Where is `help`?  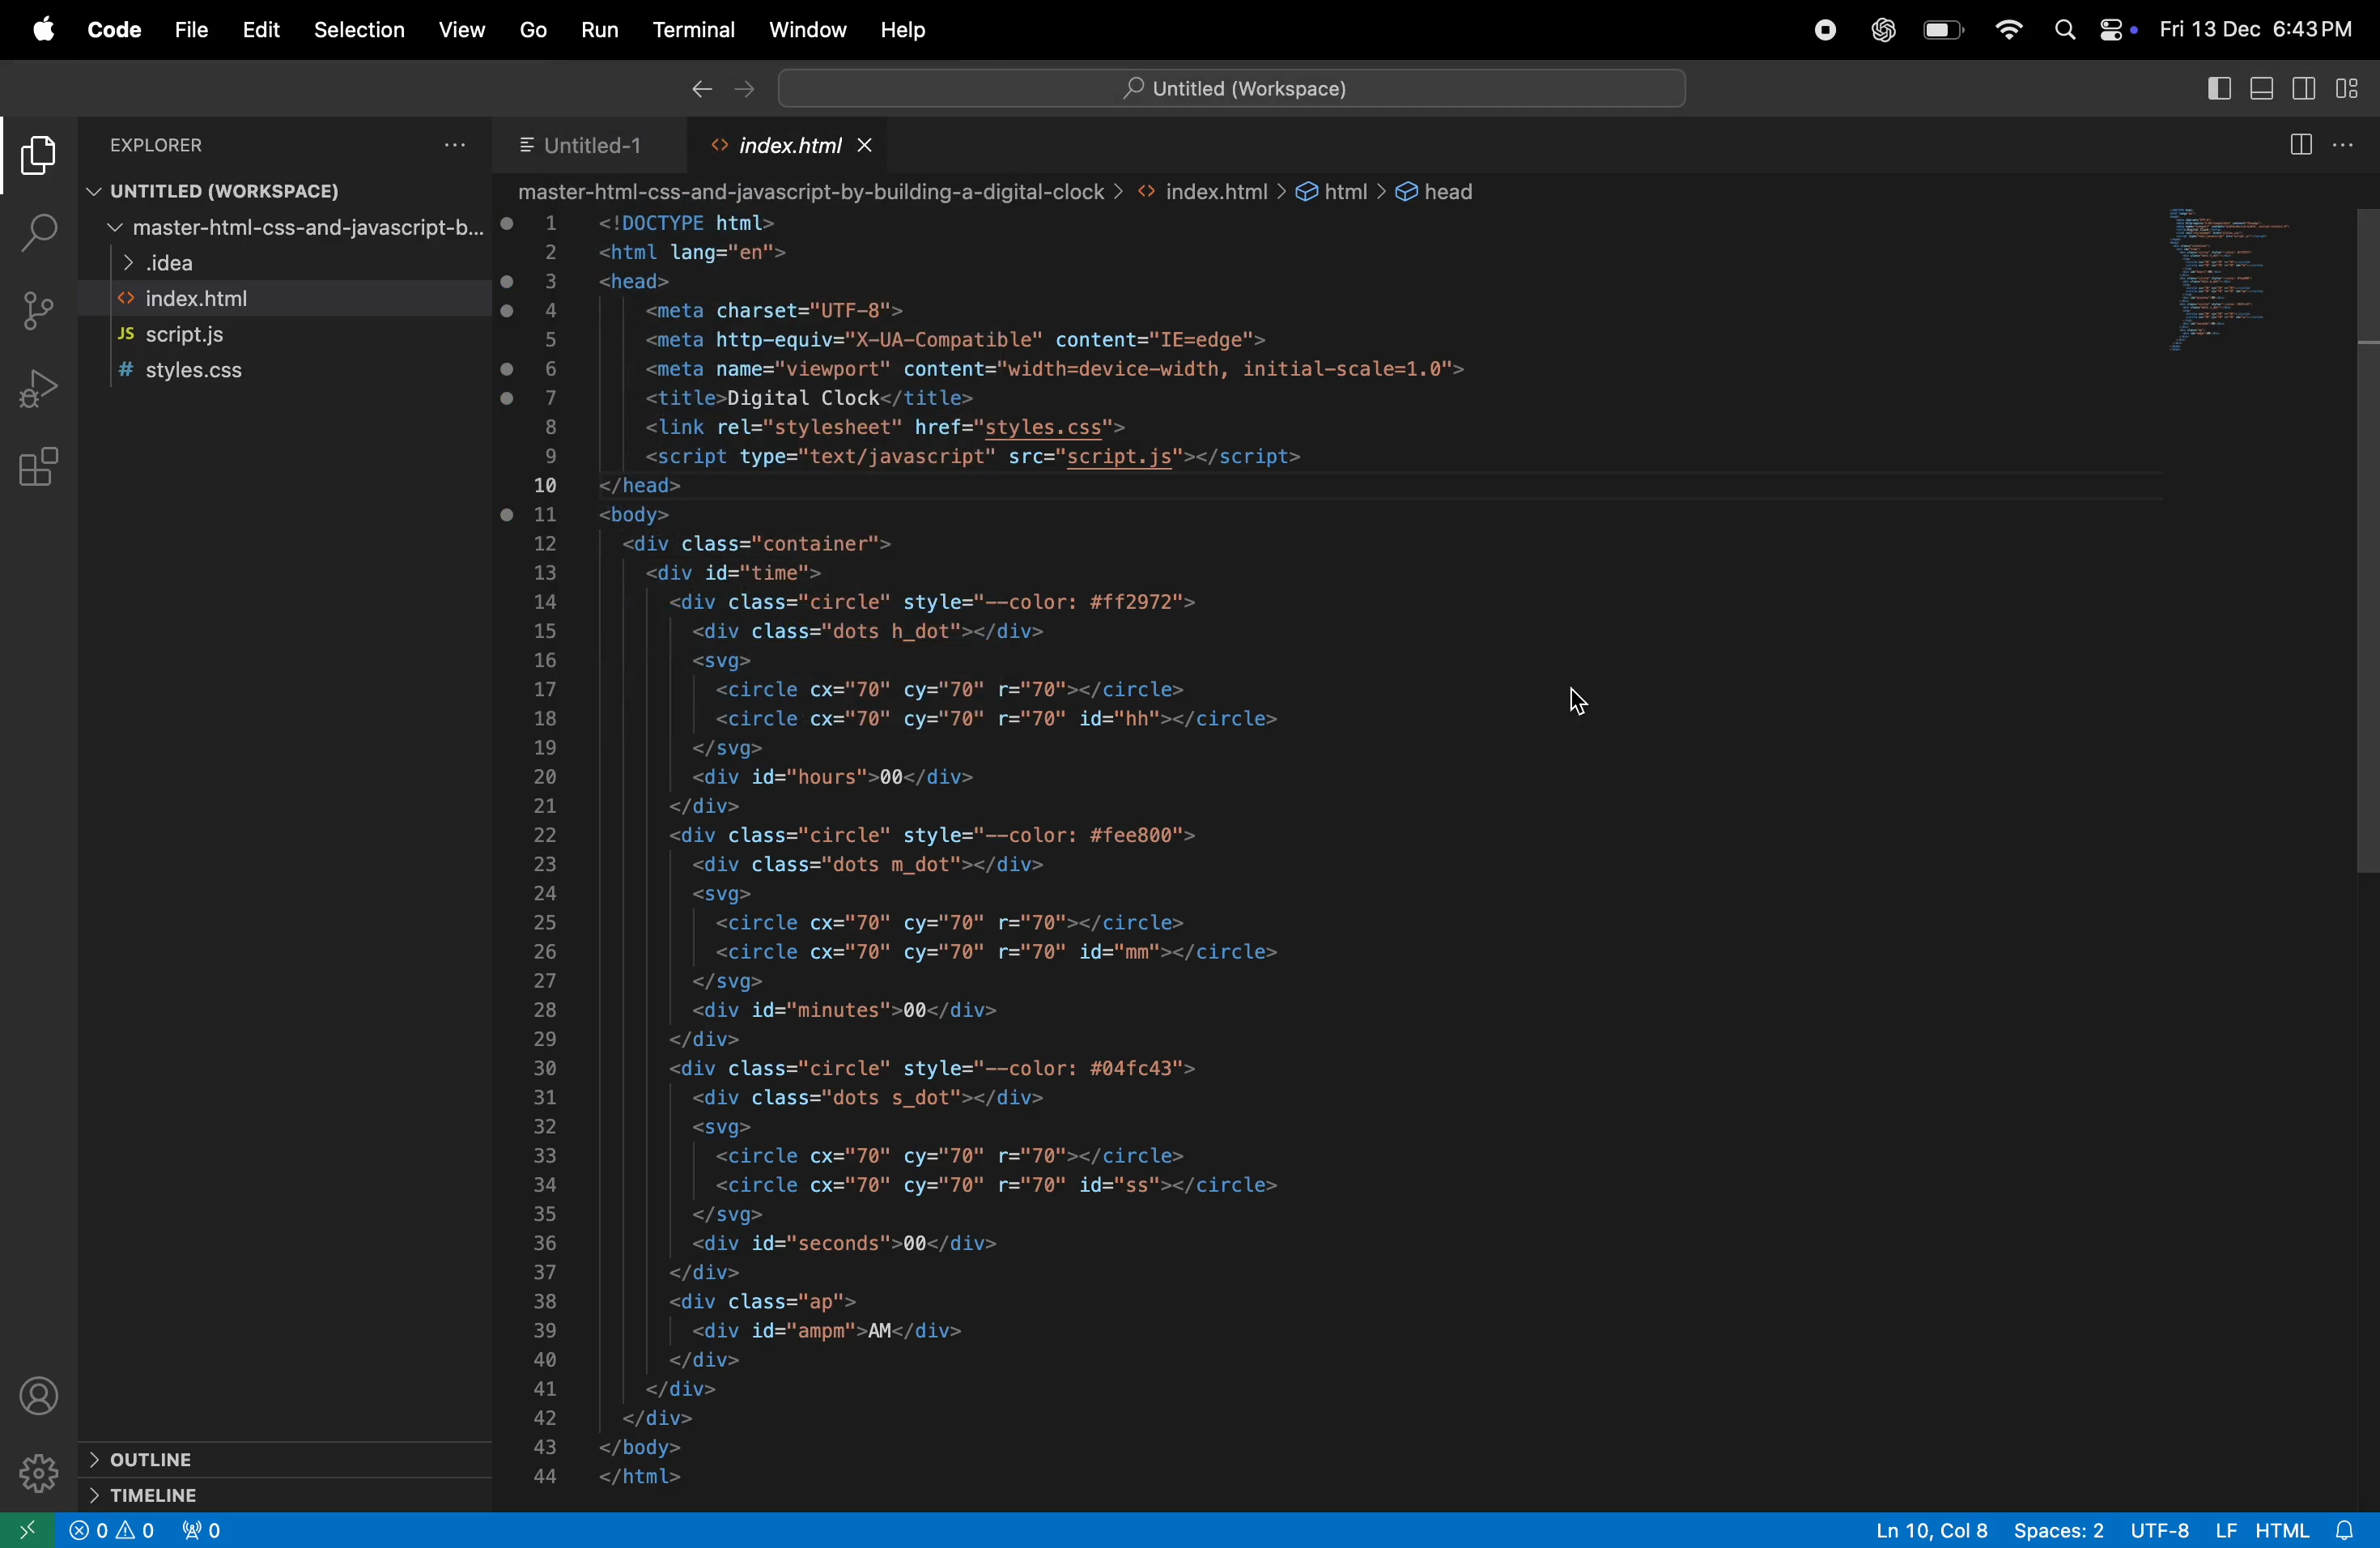
help is located at coordinates (914, 30).